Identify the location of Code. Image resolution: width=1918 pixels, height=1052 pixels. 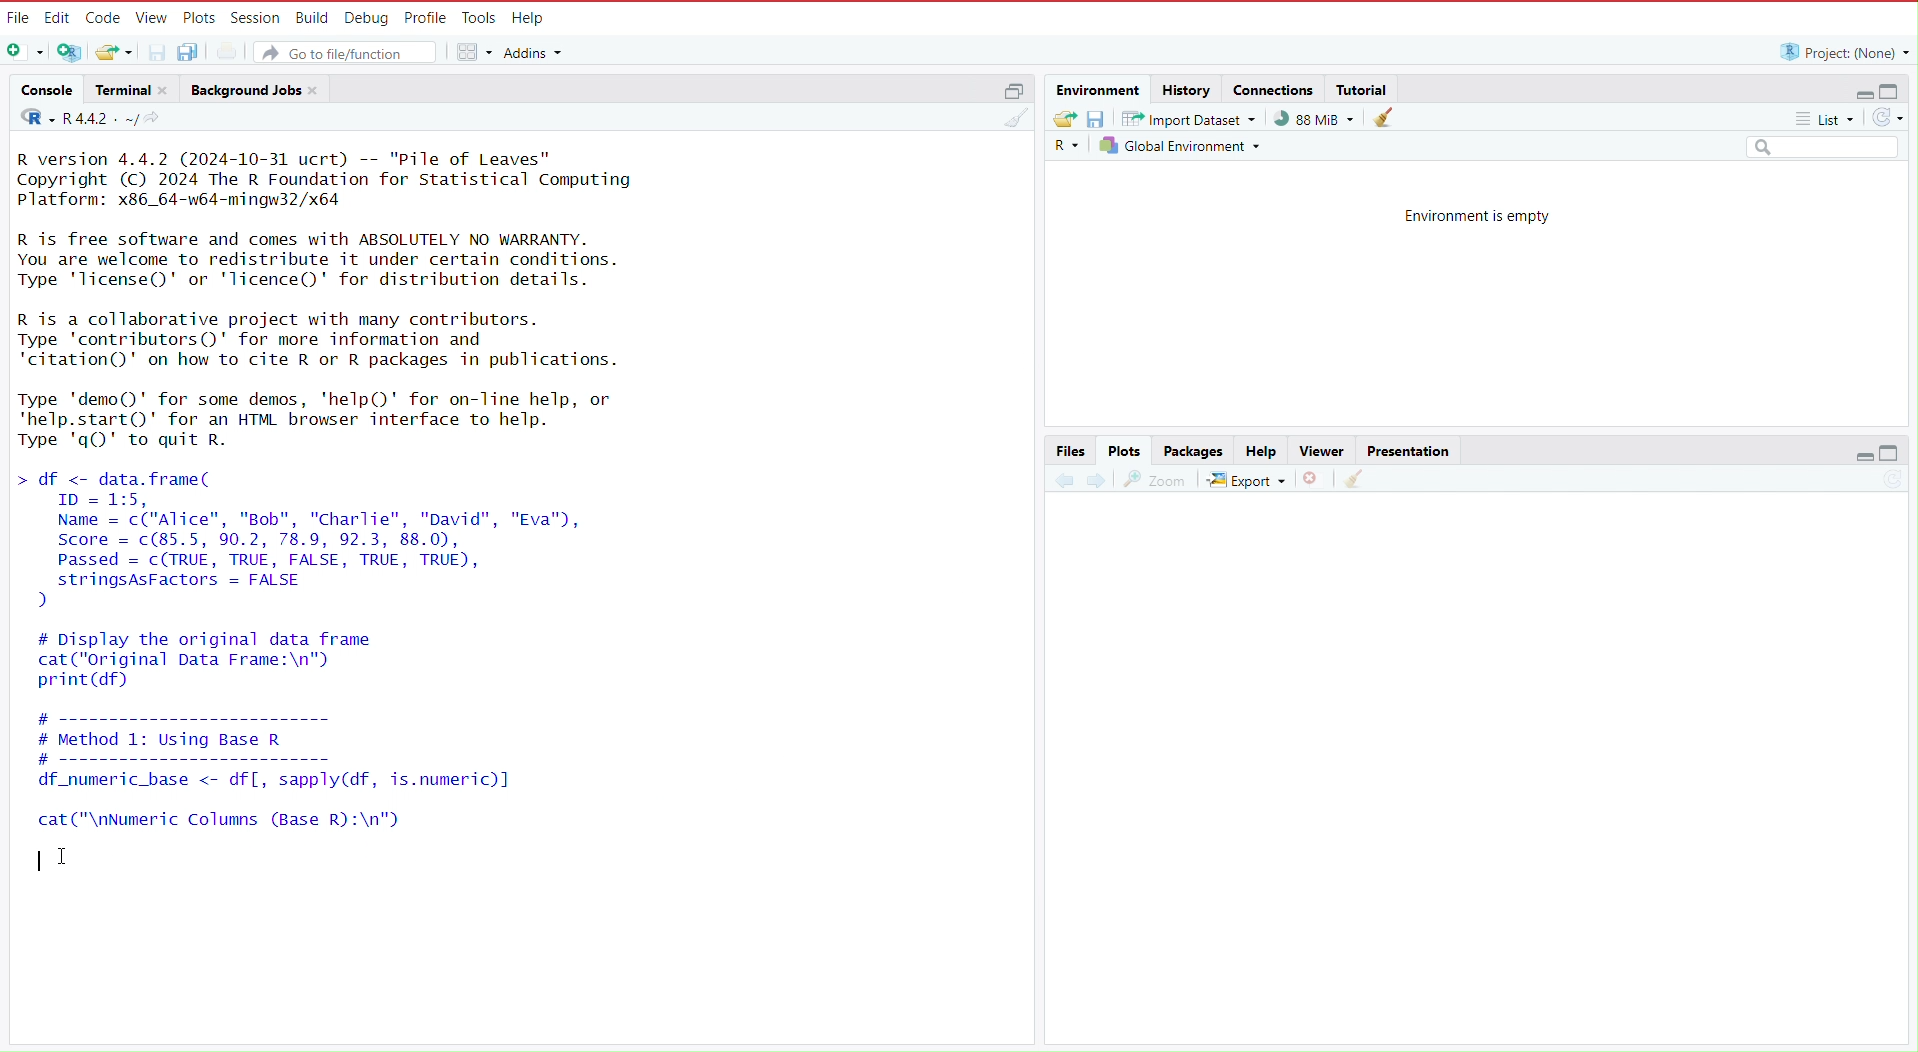
(102, 14).